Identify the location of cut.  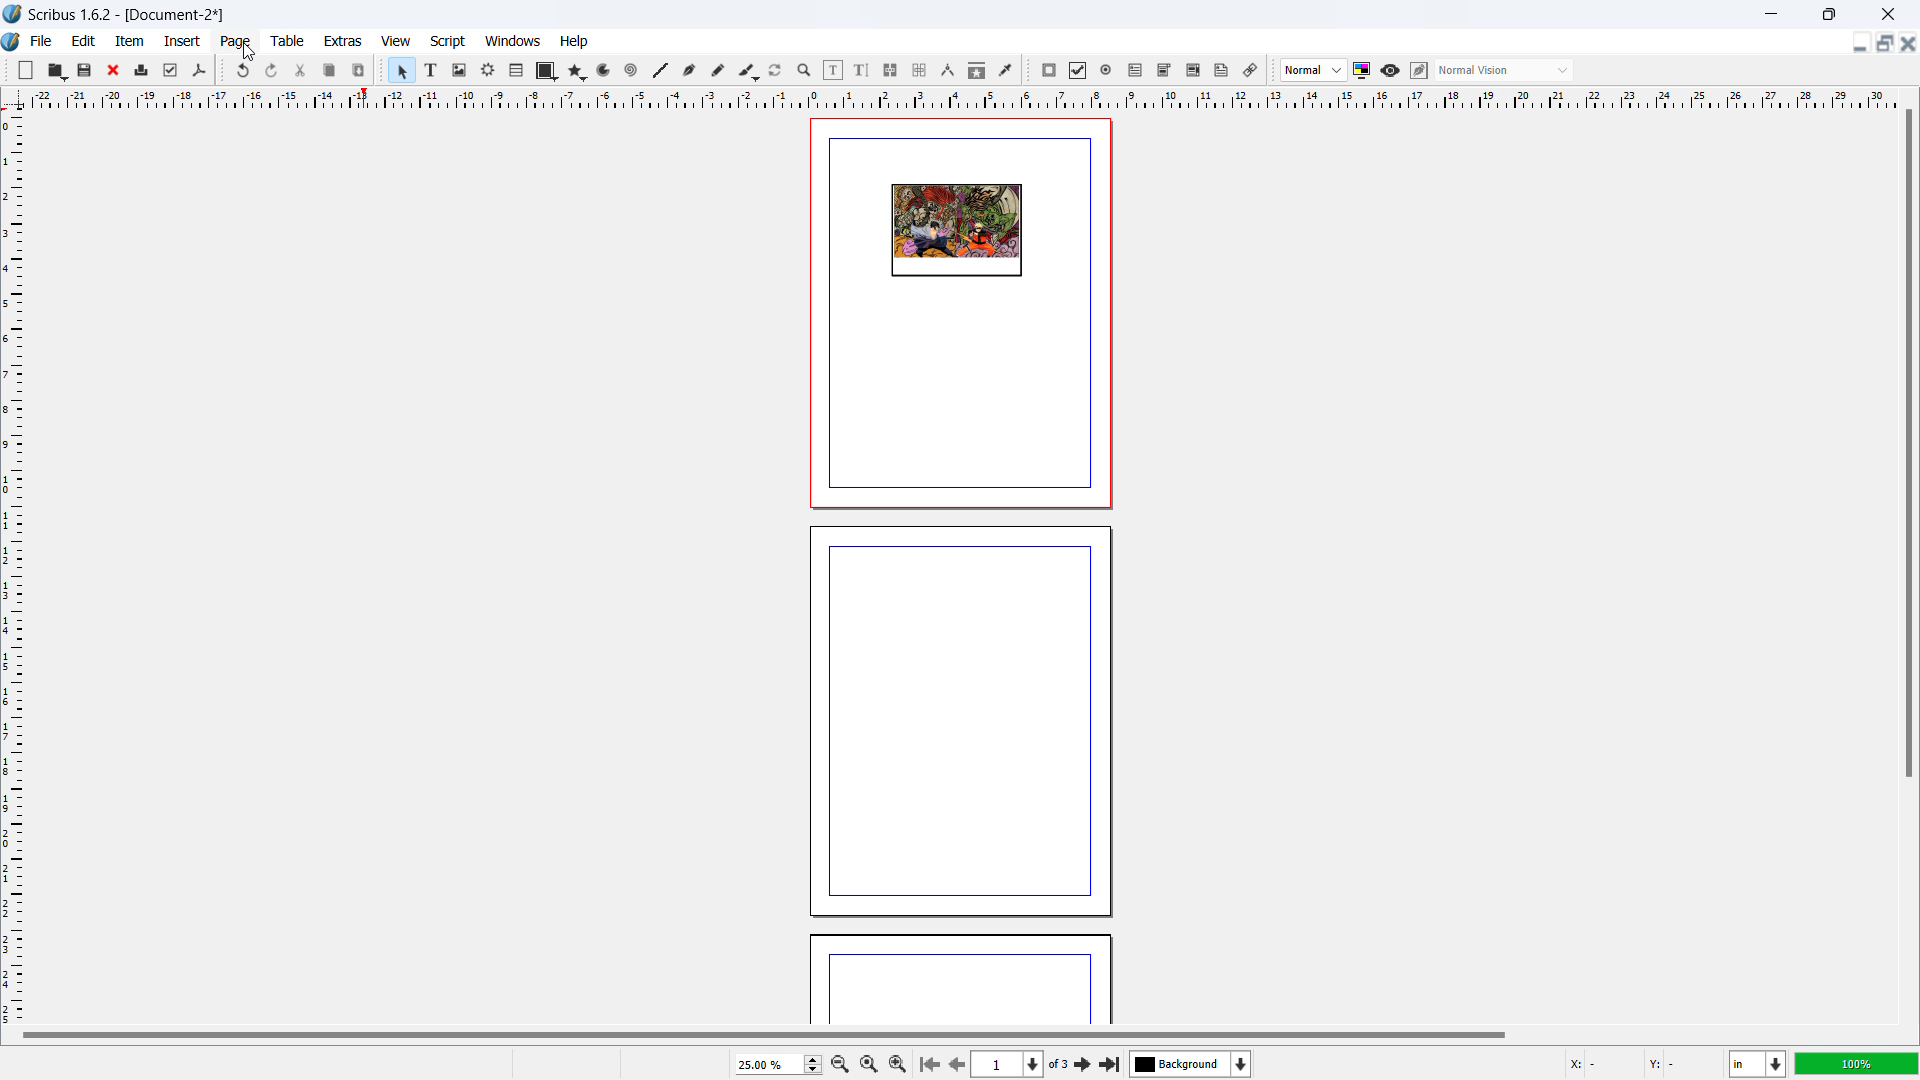
(302, 70).